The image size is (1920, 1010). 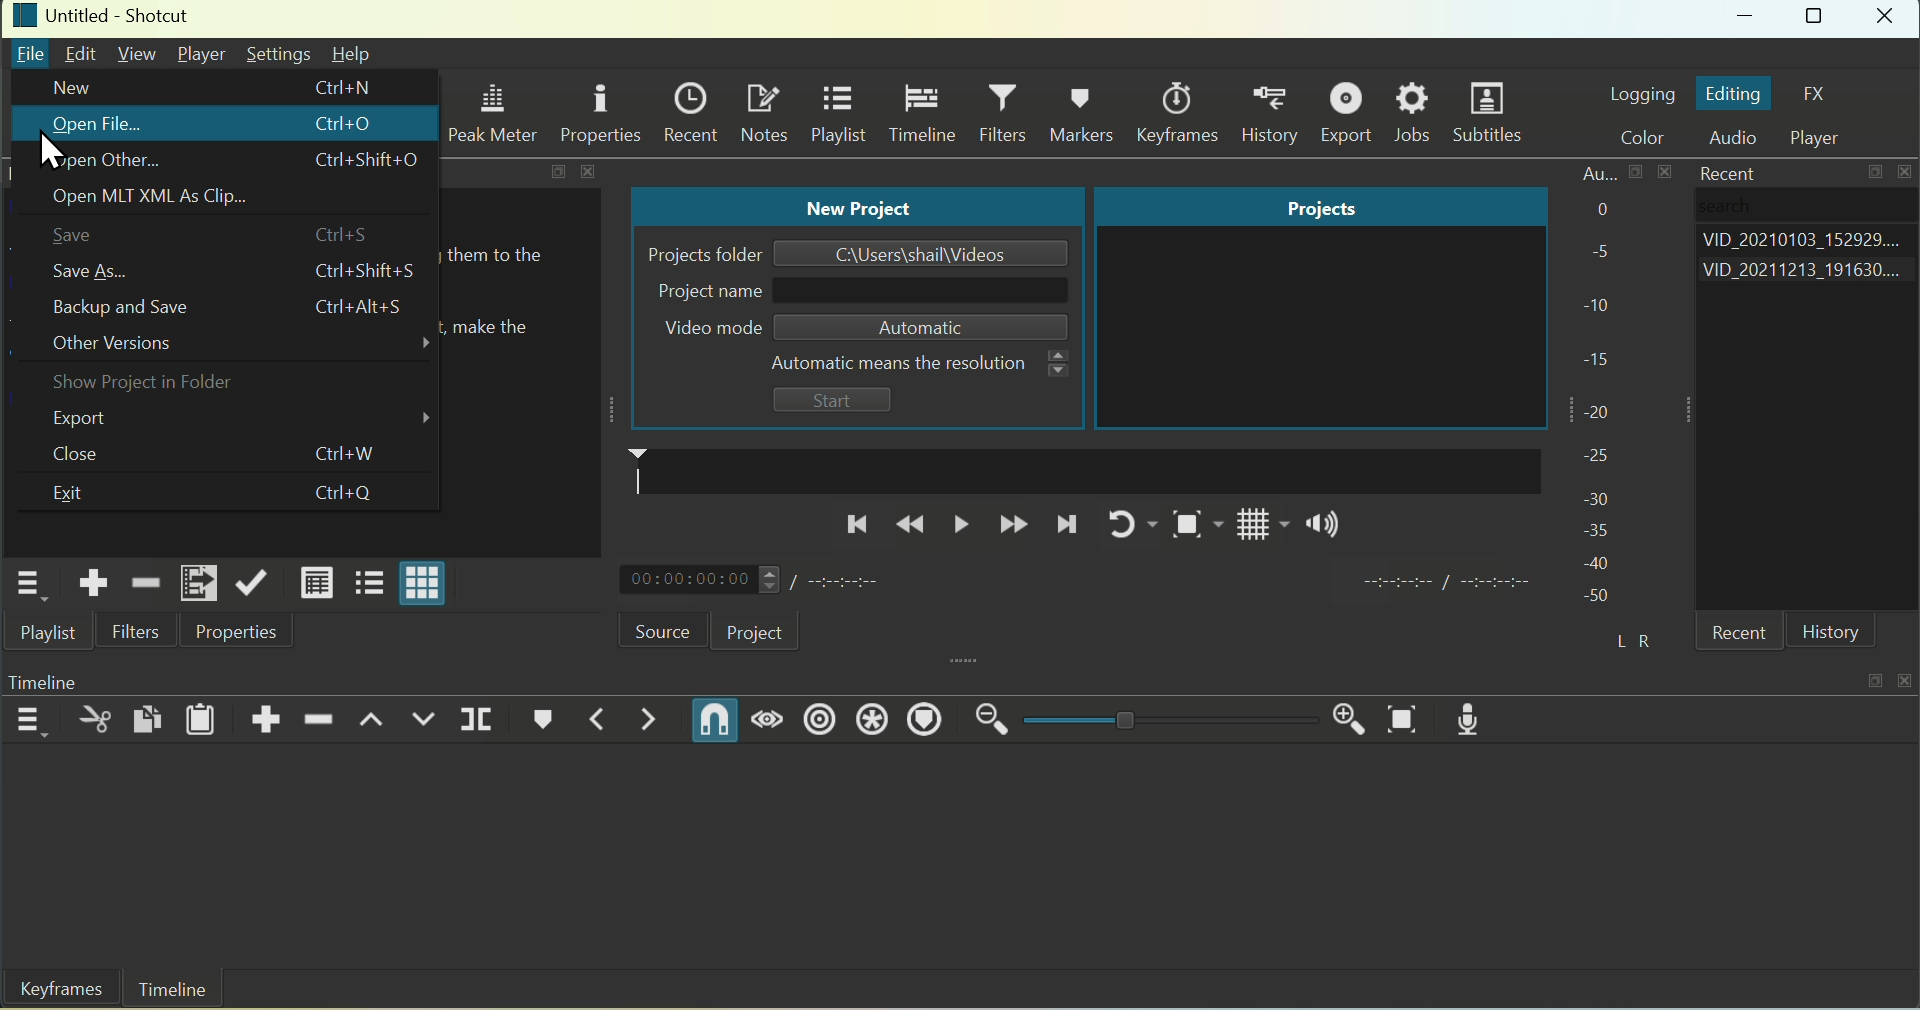 I want to click on New project, so click(x=861, y=207).